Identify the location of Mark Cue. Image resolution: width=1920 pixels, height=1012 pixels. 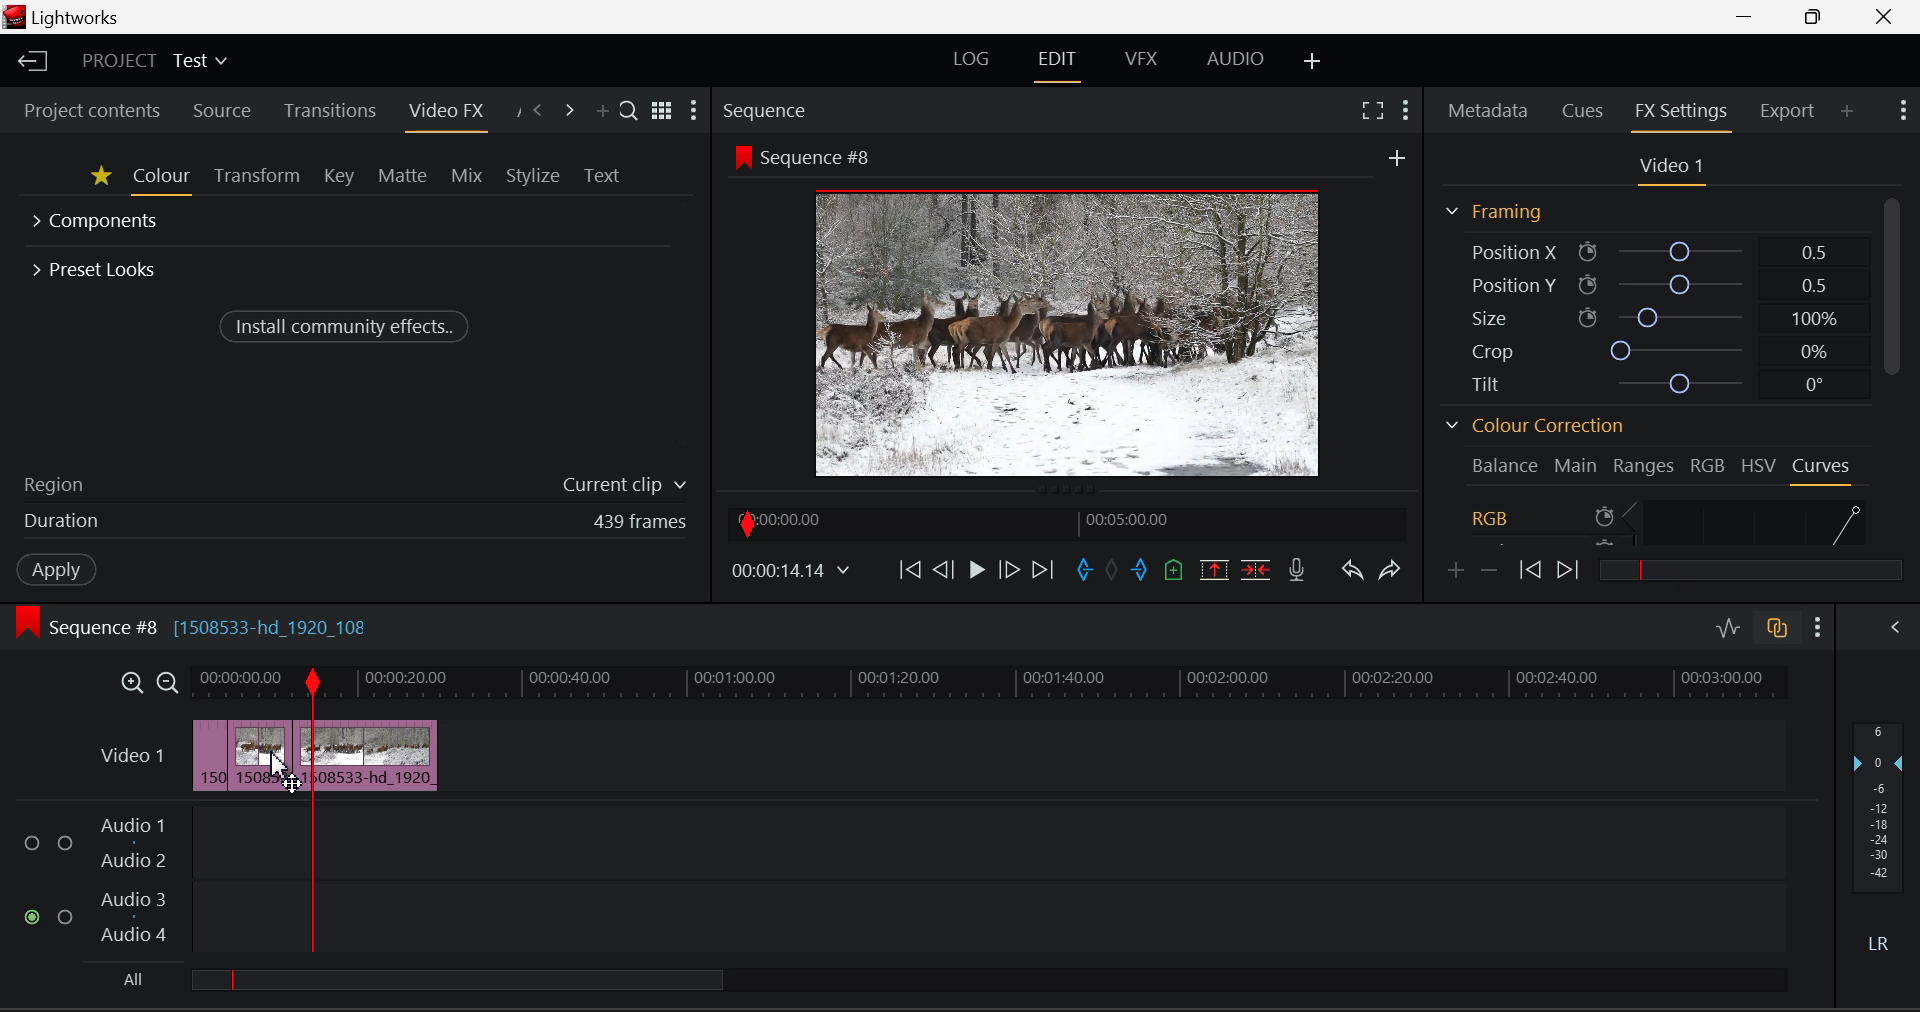
(1171, 573).